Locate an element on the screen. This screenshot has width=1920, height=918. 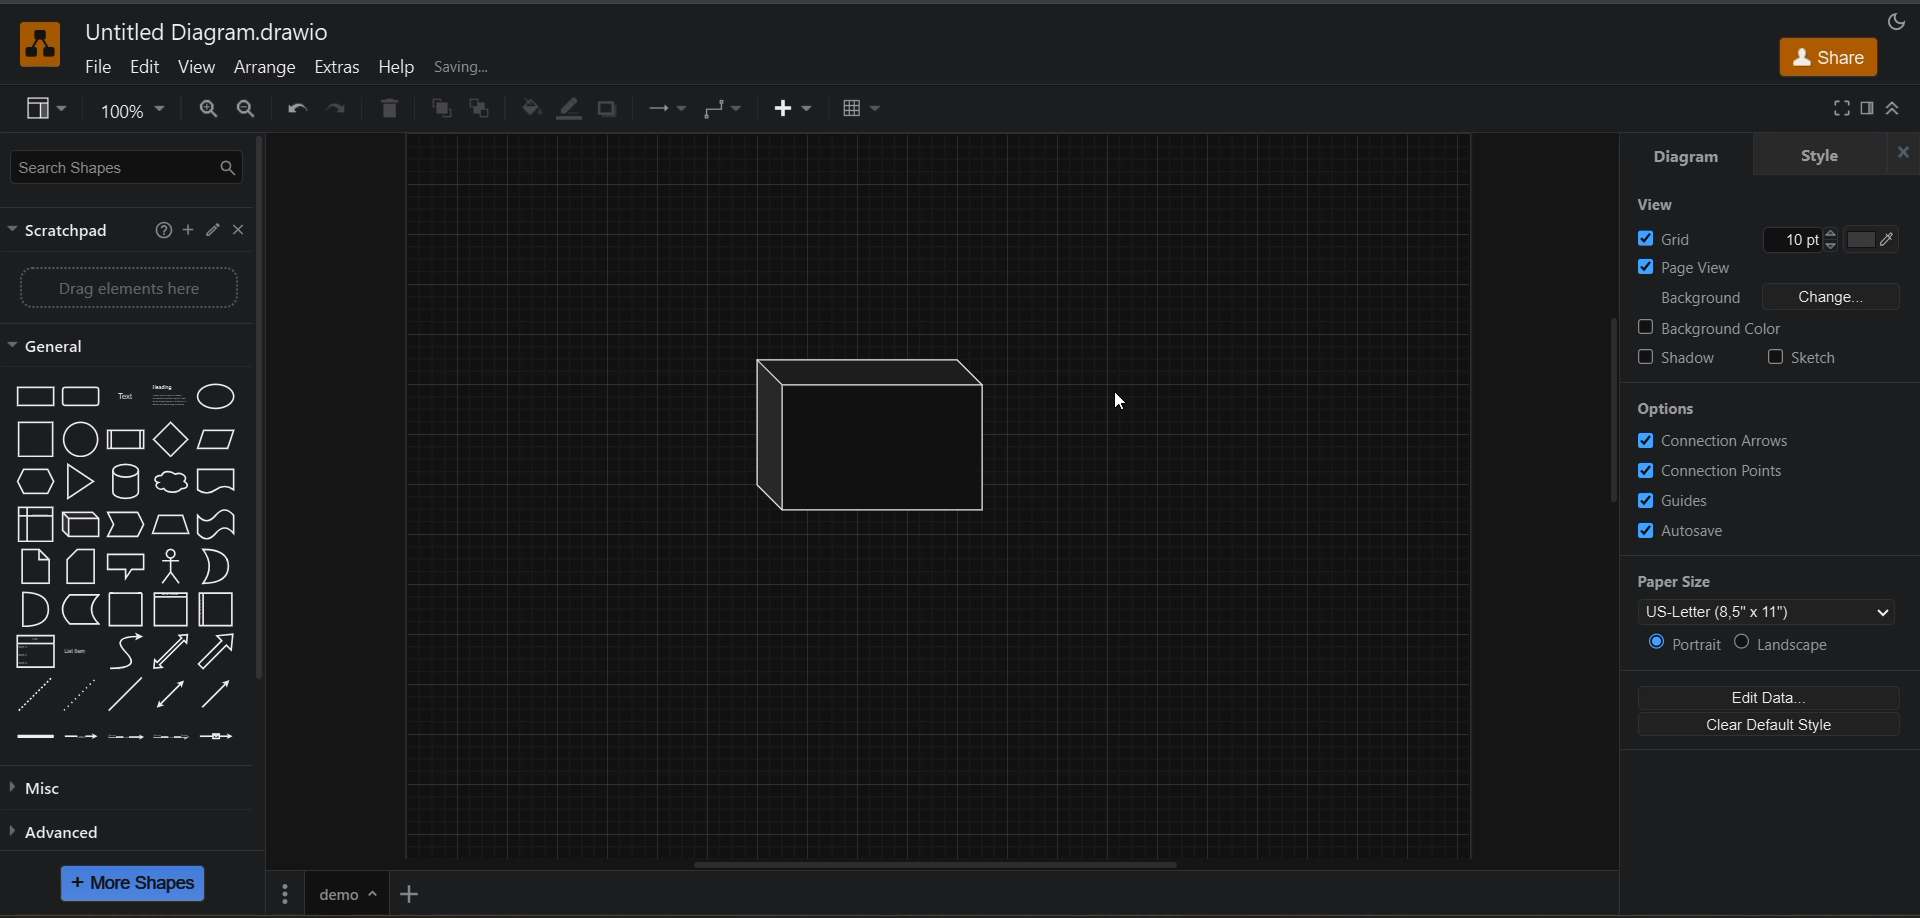
collapse/expand is located at coordinates (1896, 108).